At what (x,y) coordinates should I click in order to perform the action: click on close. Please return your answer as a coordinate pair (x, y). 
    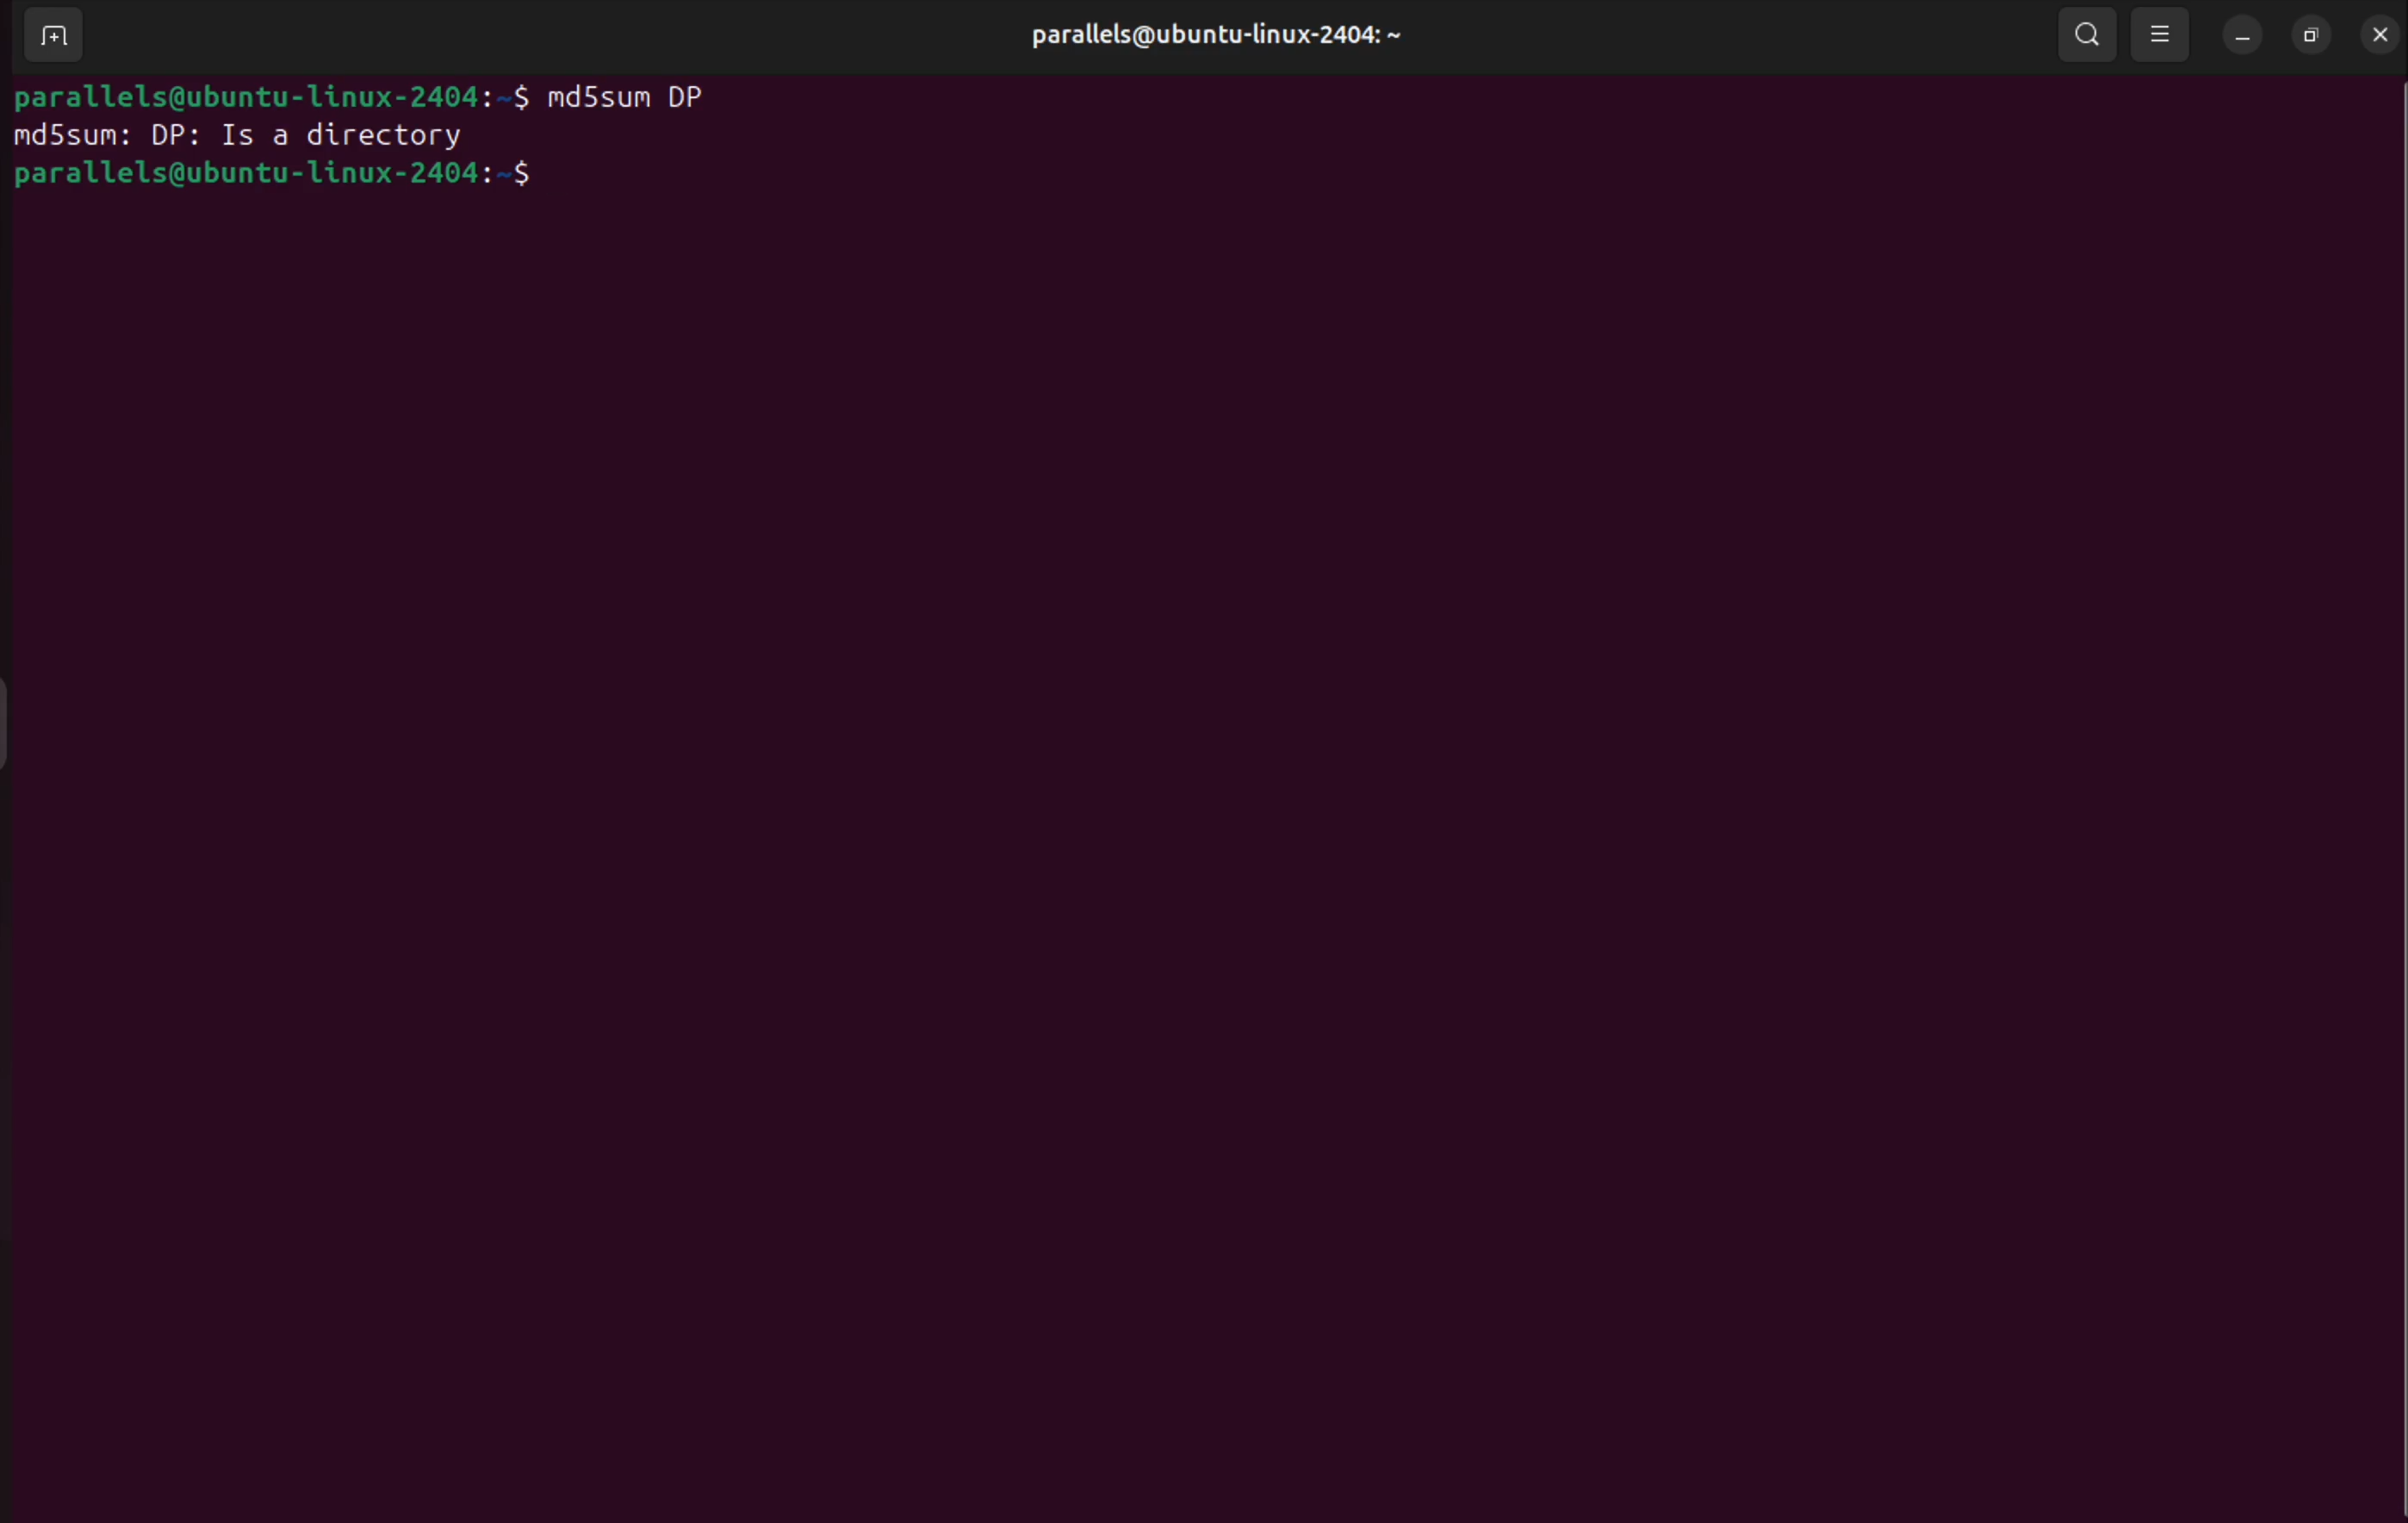
    Looking at the image, I should click on (2375, 33).